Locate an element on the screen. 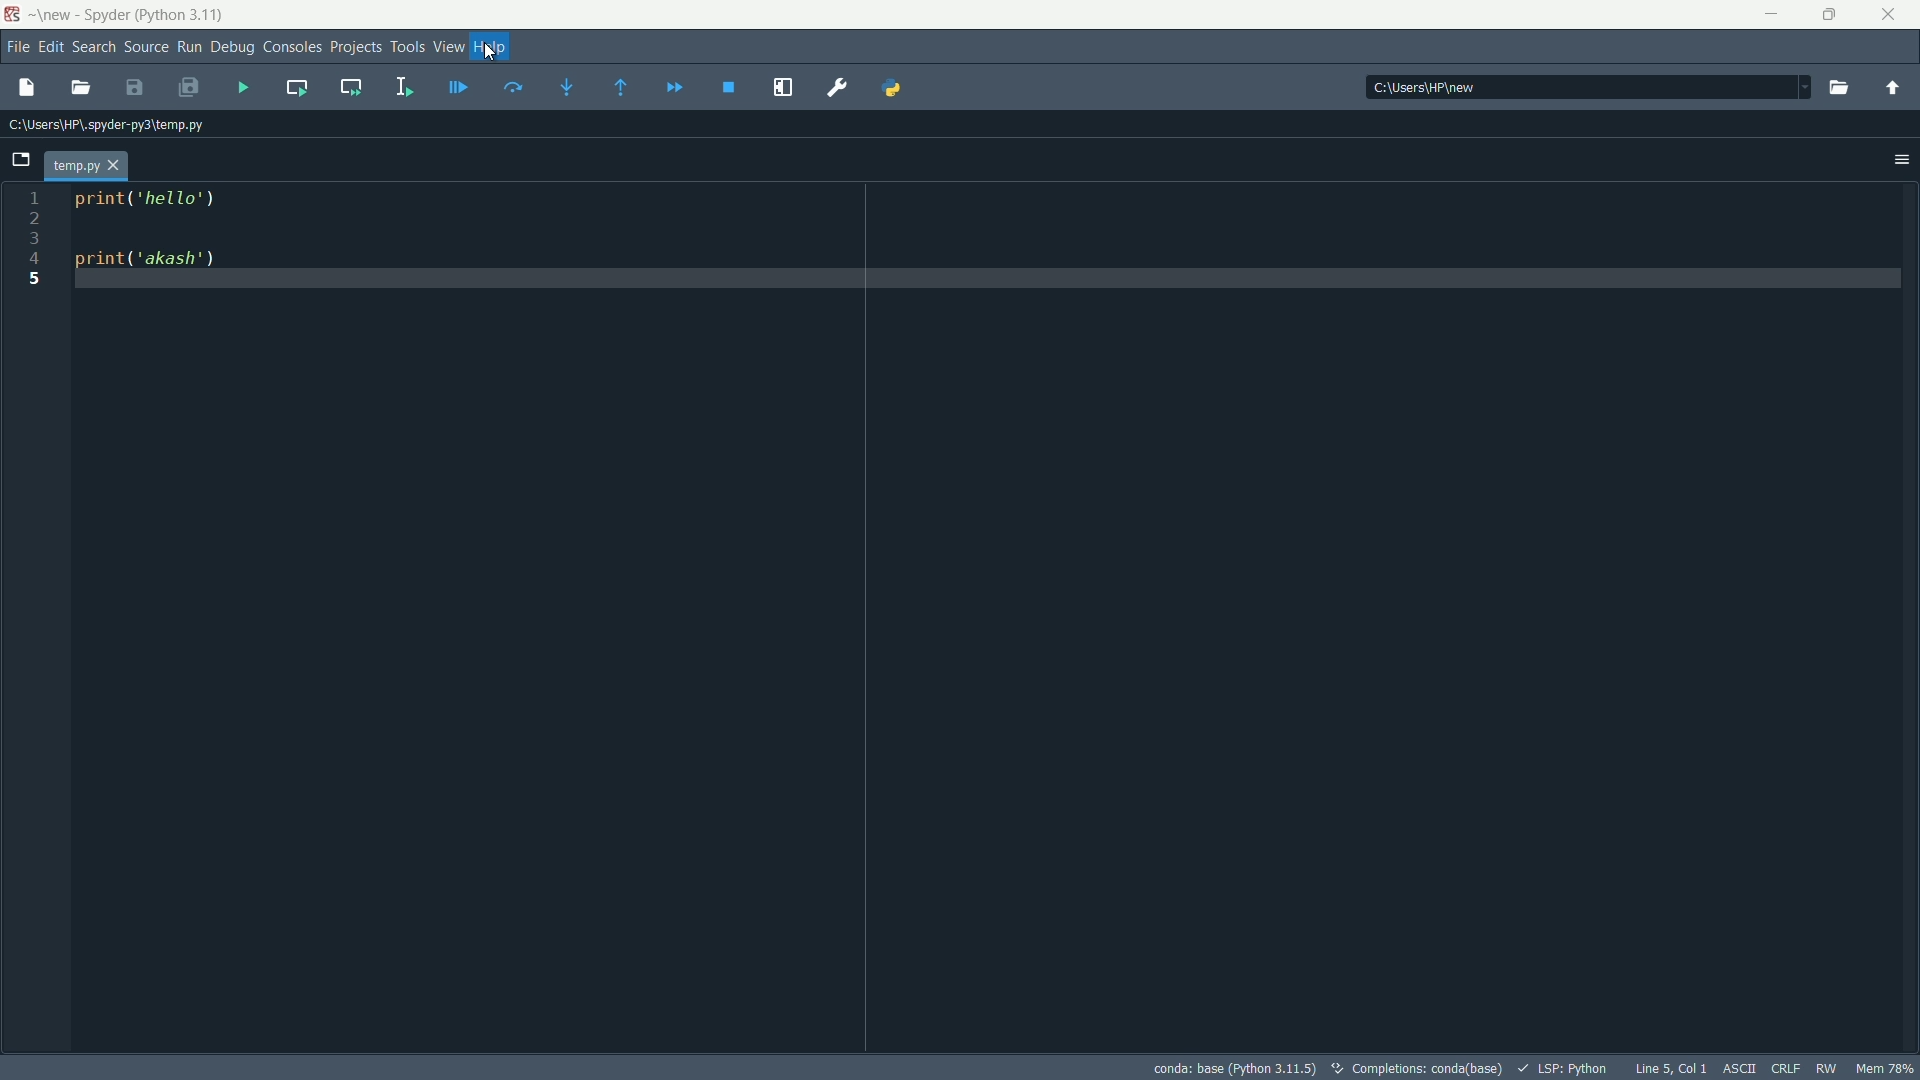 The width and height of the screenshot is (1920, 1080). file name is located at coordinates (77, 165).